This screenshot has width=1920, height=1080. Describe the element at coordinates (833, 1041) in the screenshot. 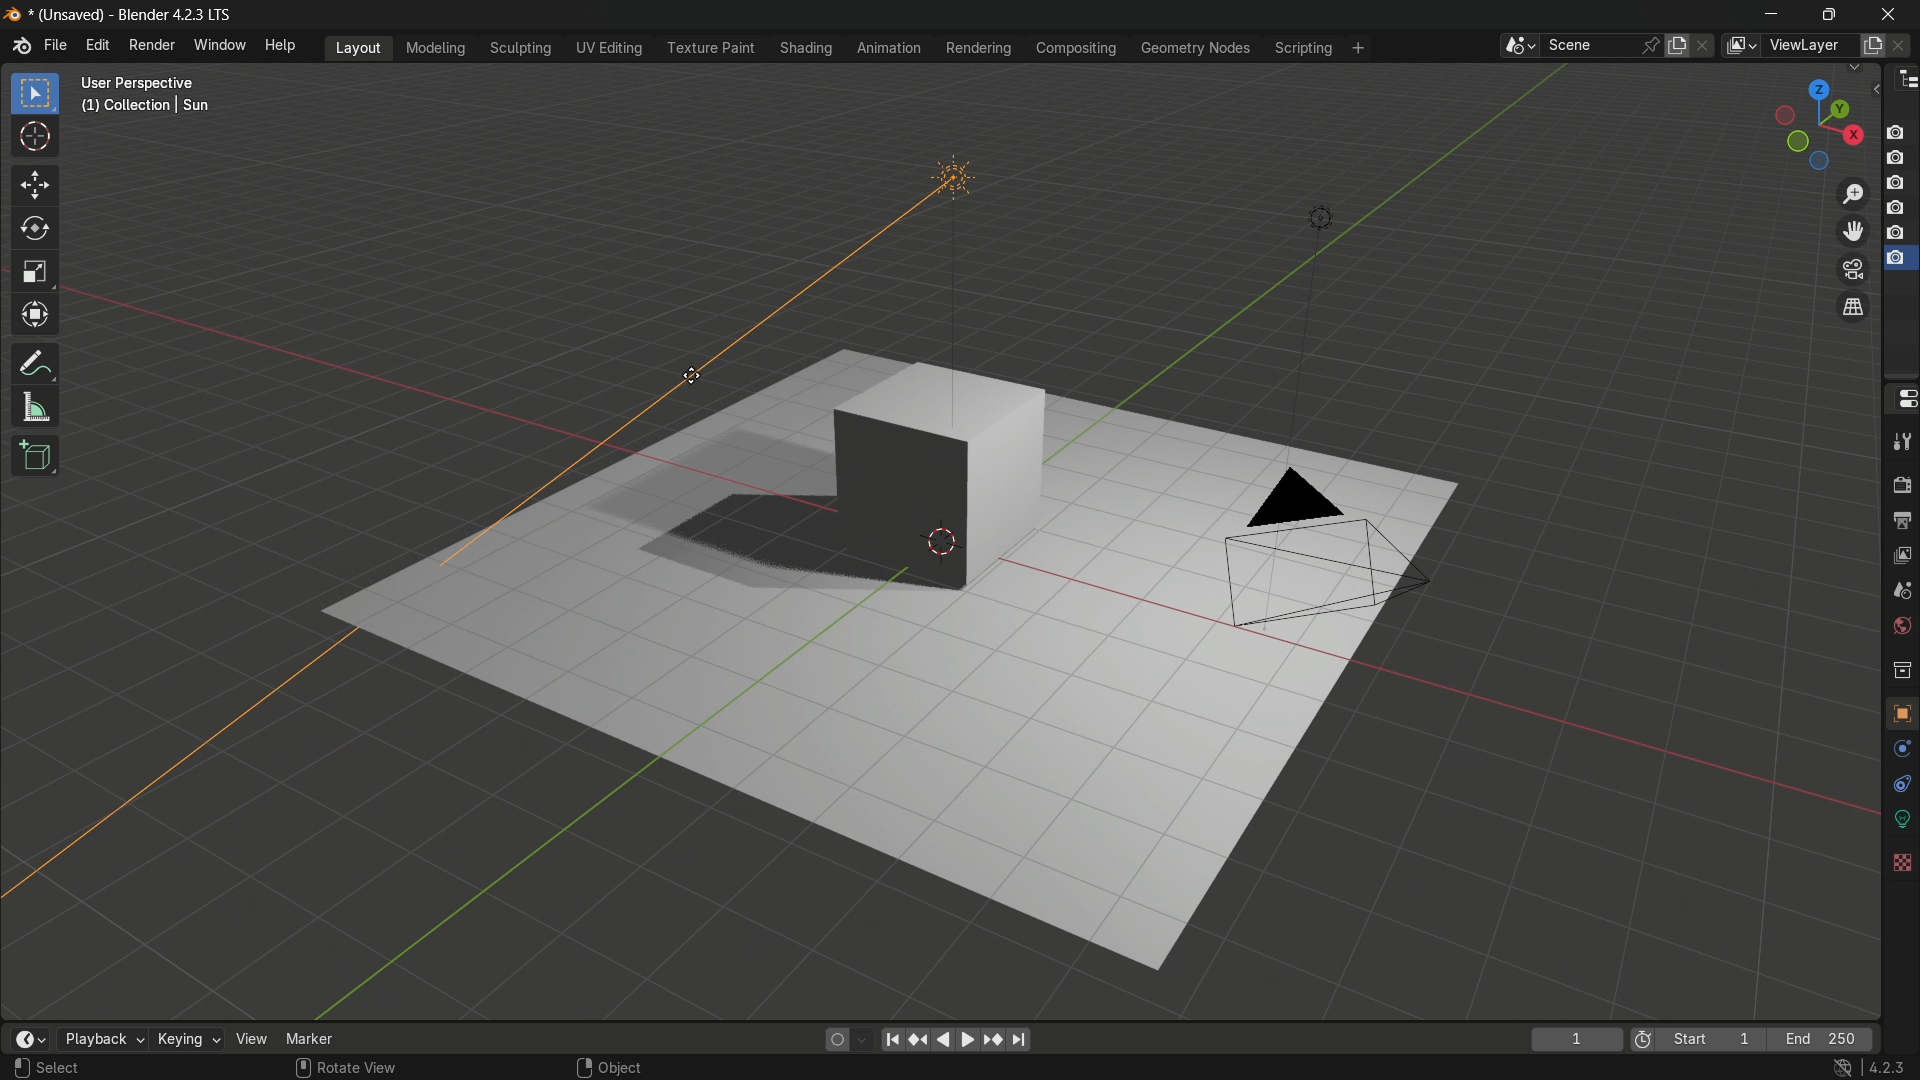

I see `auto keying` at that location.